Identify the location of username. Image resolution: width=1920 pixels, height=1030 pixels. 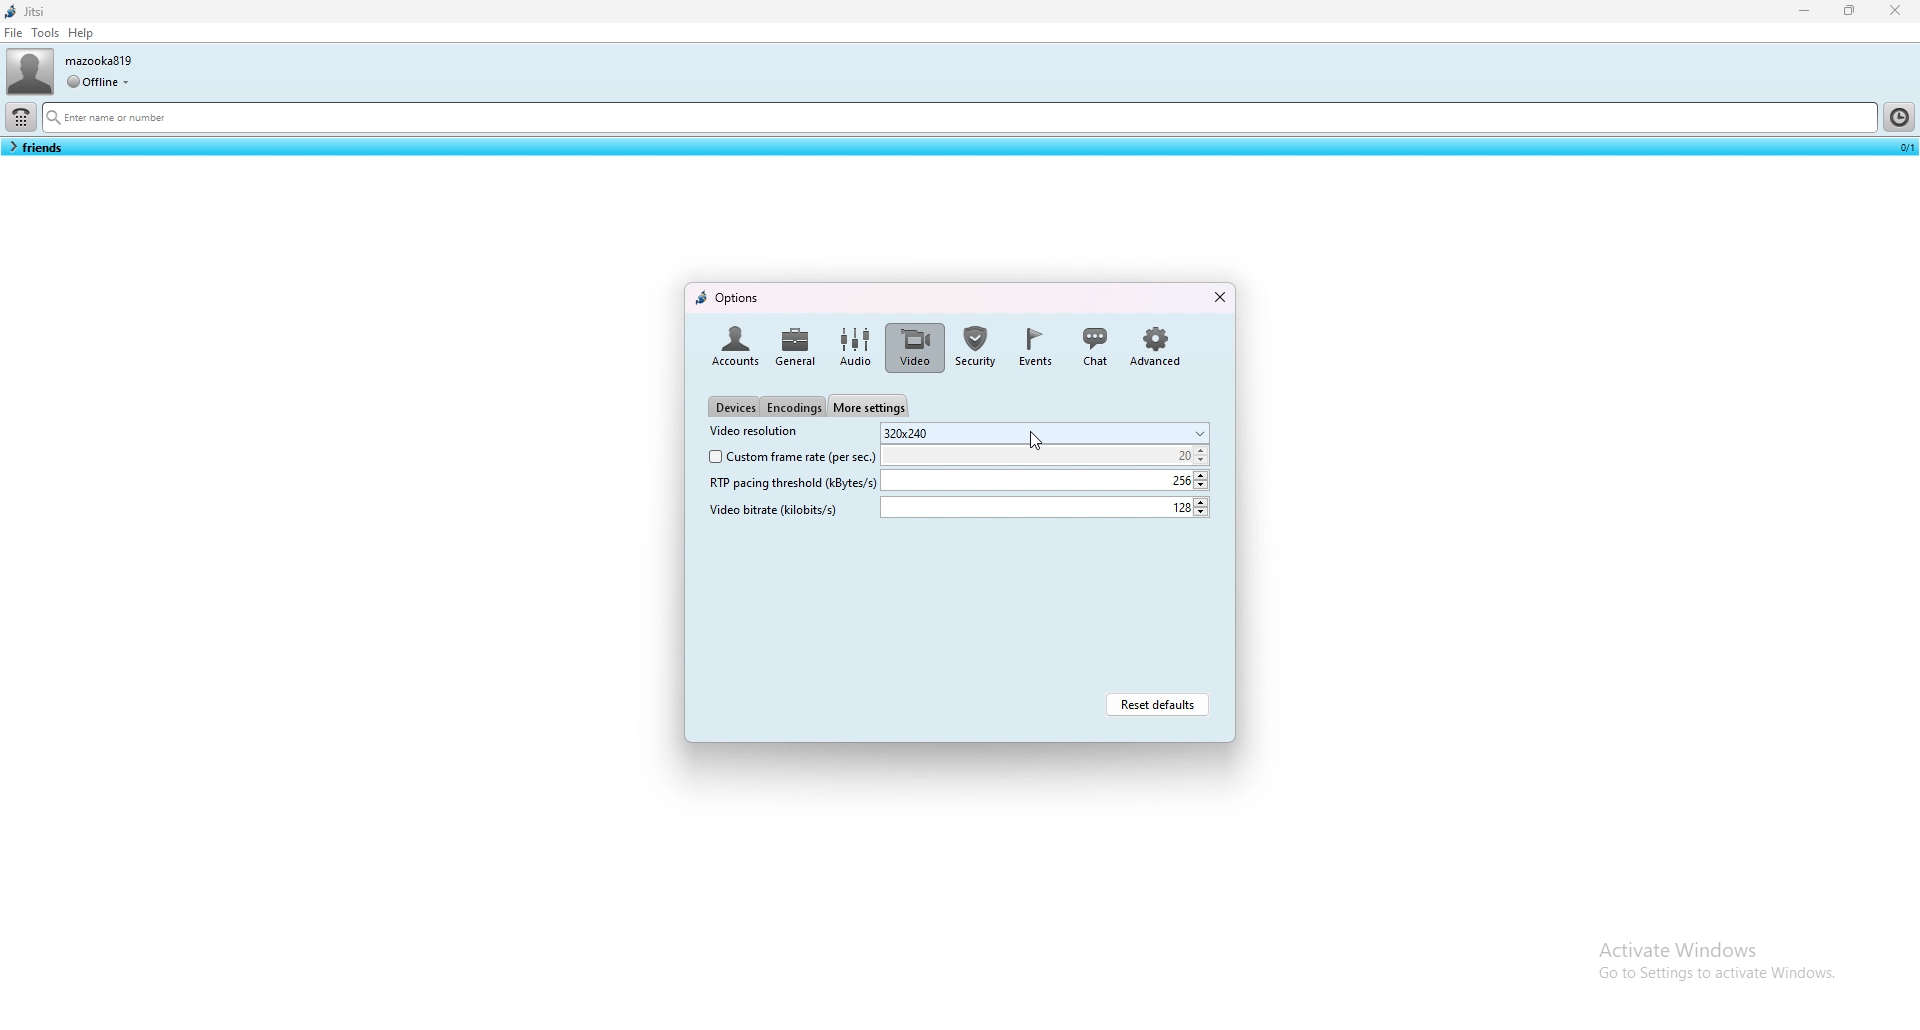
(102, 60).